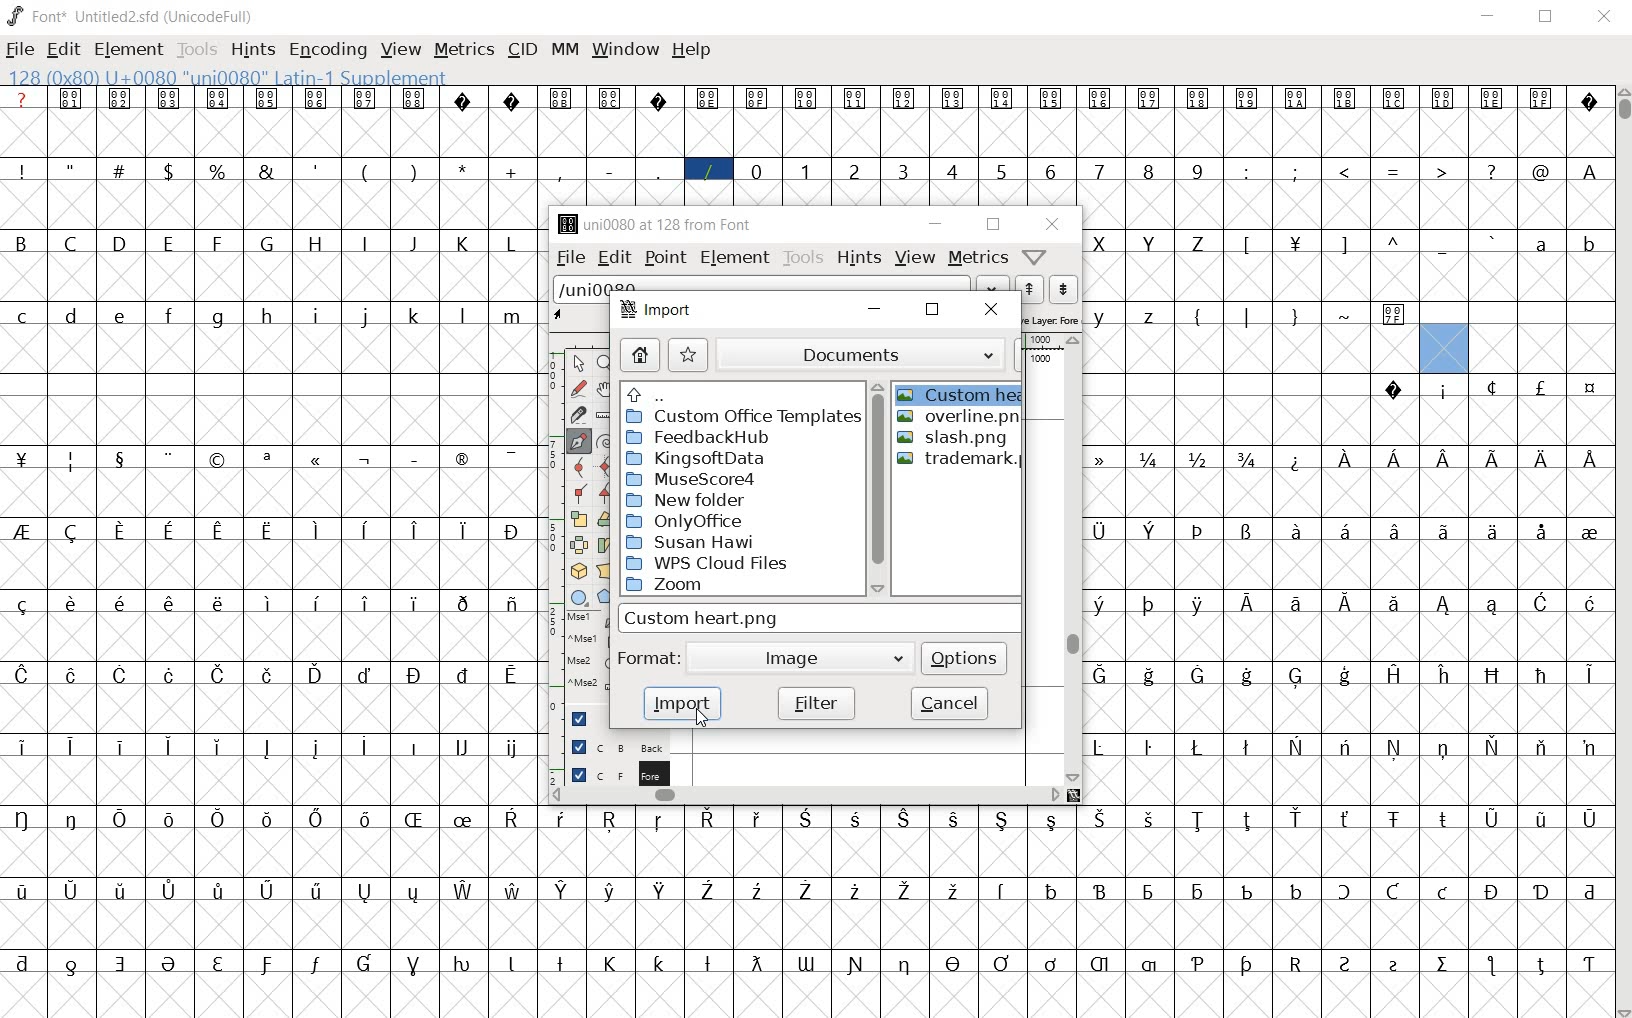 The height and width of the screenshot is (1018, 1632). Describe the element at coordinates (1247, 459) in the screenshot. I see `glyph` at that location.